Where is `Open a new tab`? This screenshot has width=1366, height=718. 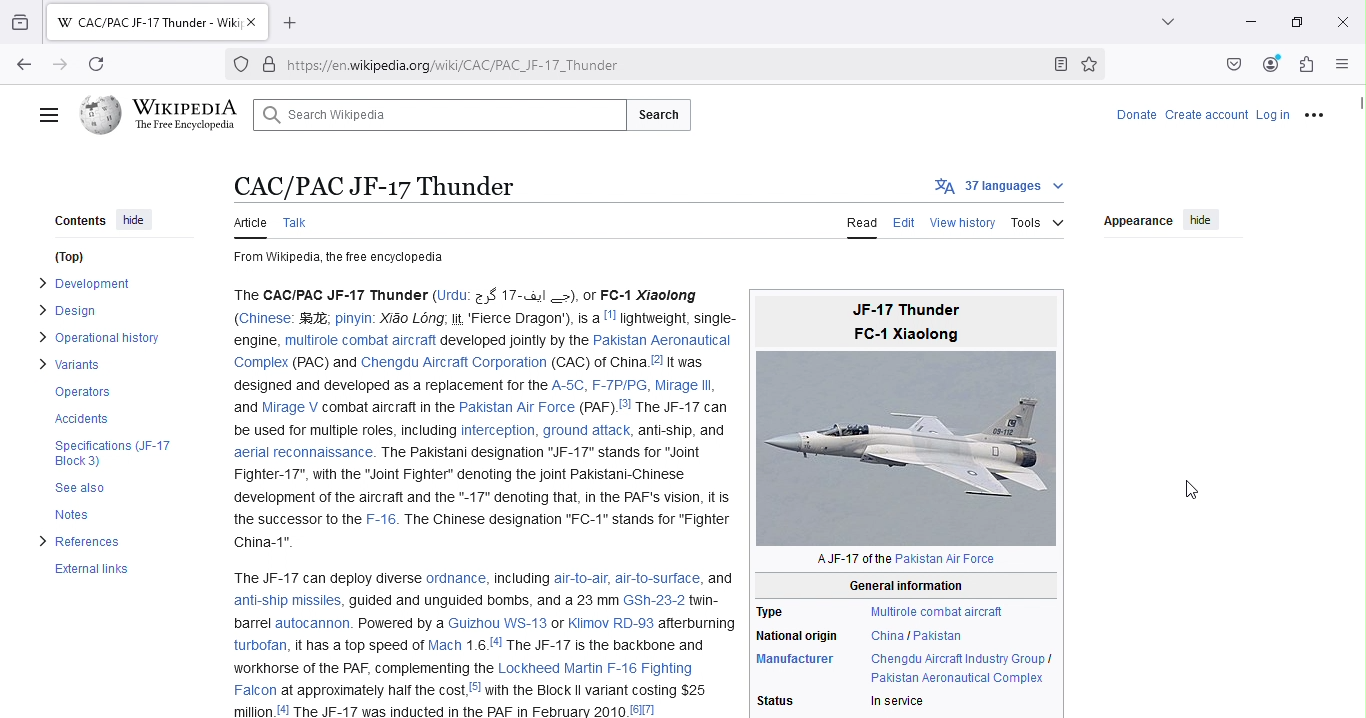 Open a new tab is located at coordinates (295, 23).